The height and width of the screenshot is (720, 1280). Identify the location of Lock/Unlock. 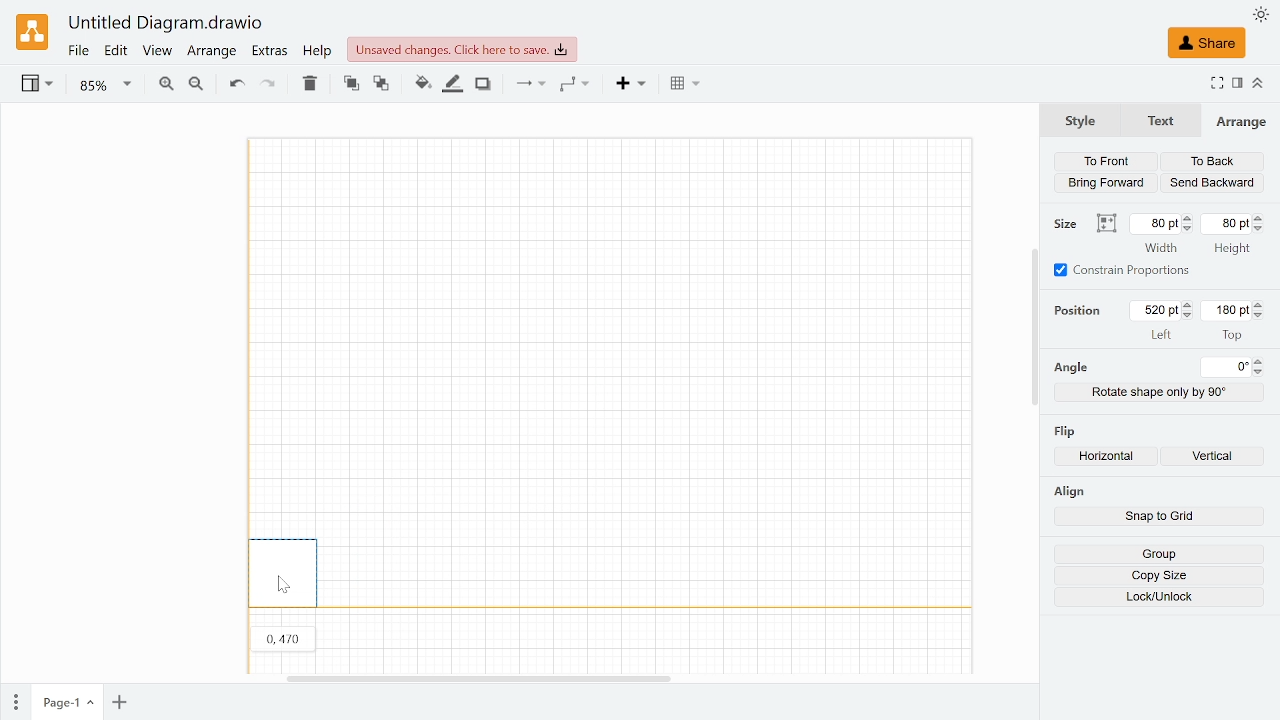
(1160, 597).